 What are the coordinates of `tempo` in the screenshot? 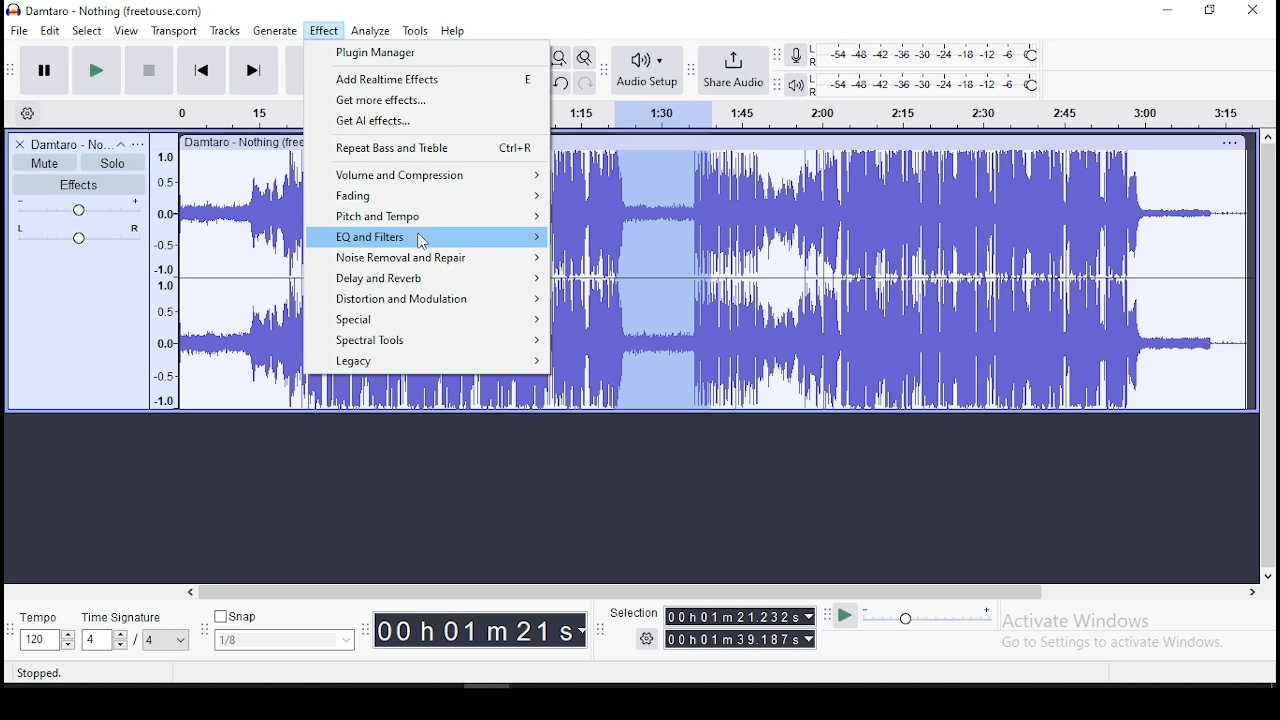 It's located at (44, 619).